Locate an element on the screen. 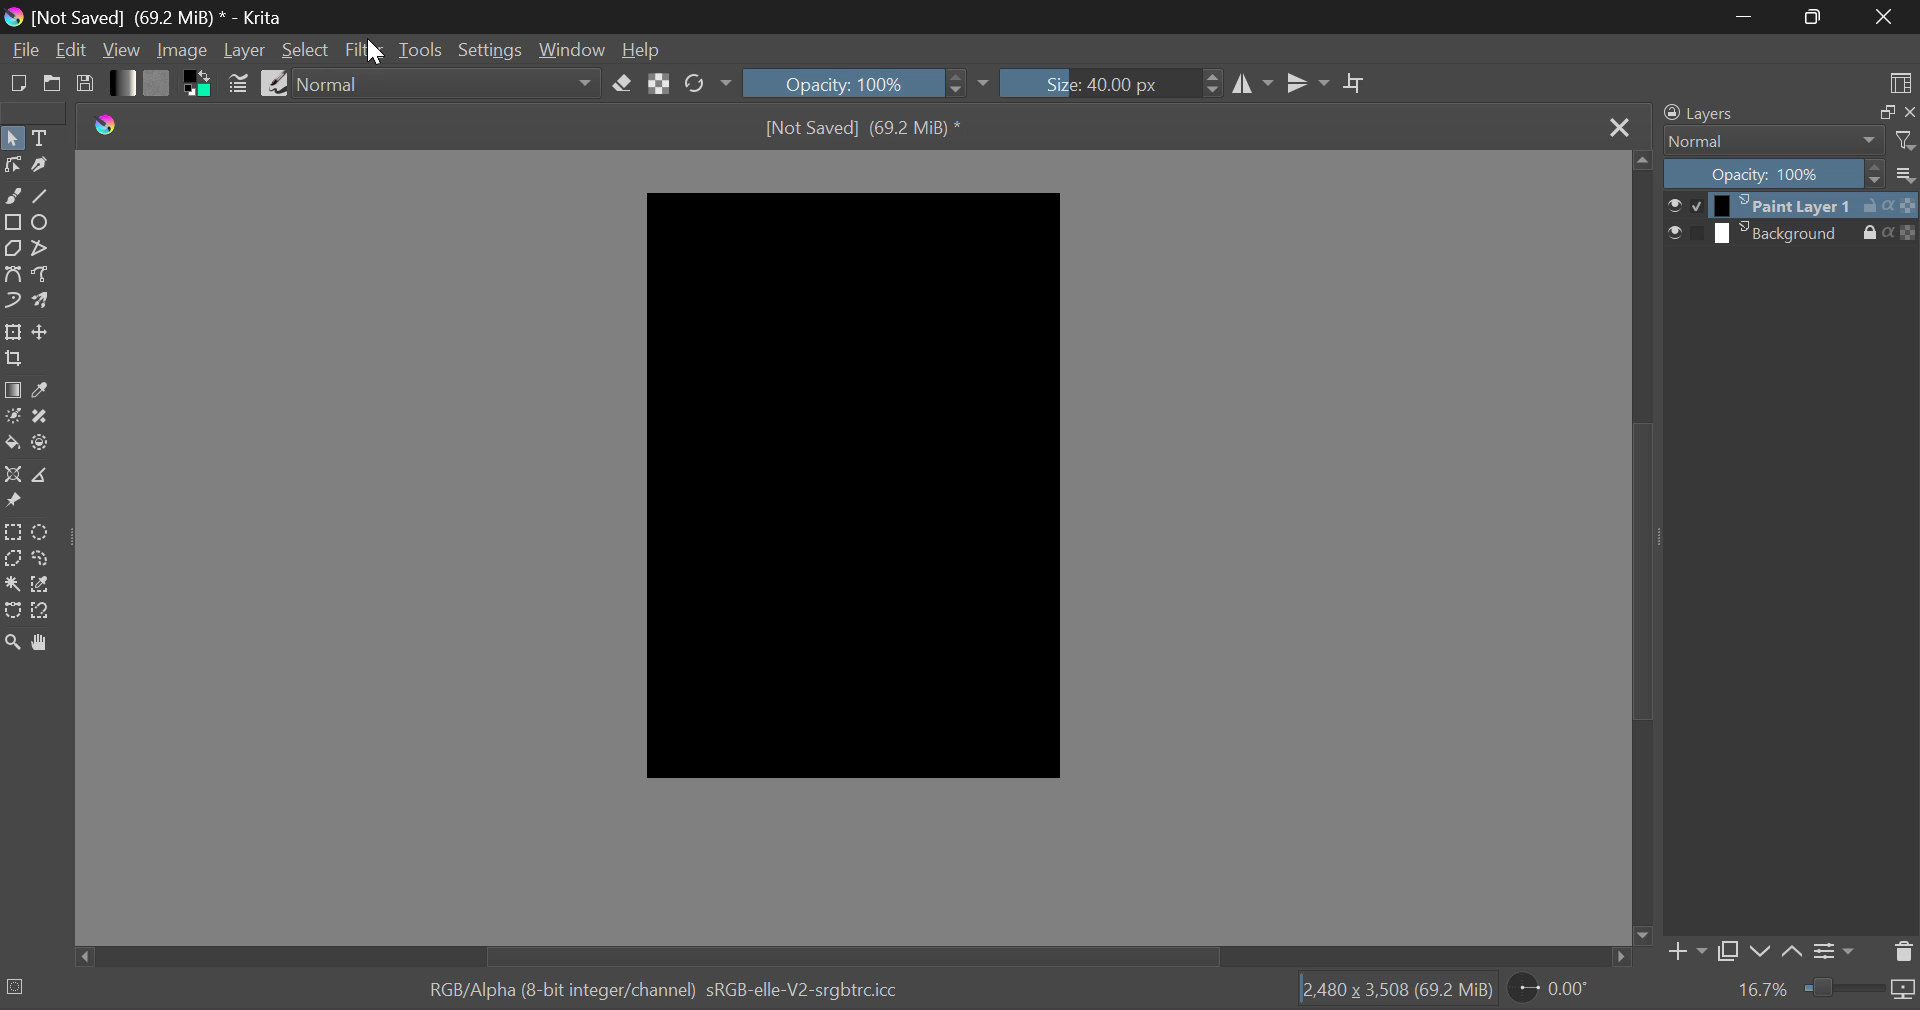 This screenshot has height=1010, width=1920. Polyline is located at coordinates (43, 248).